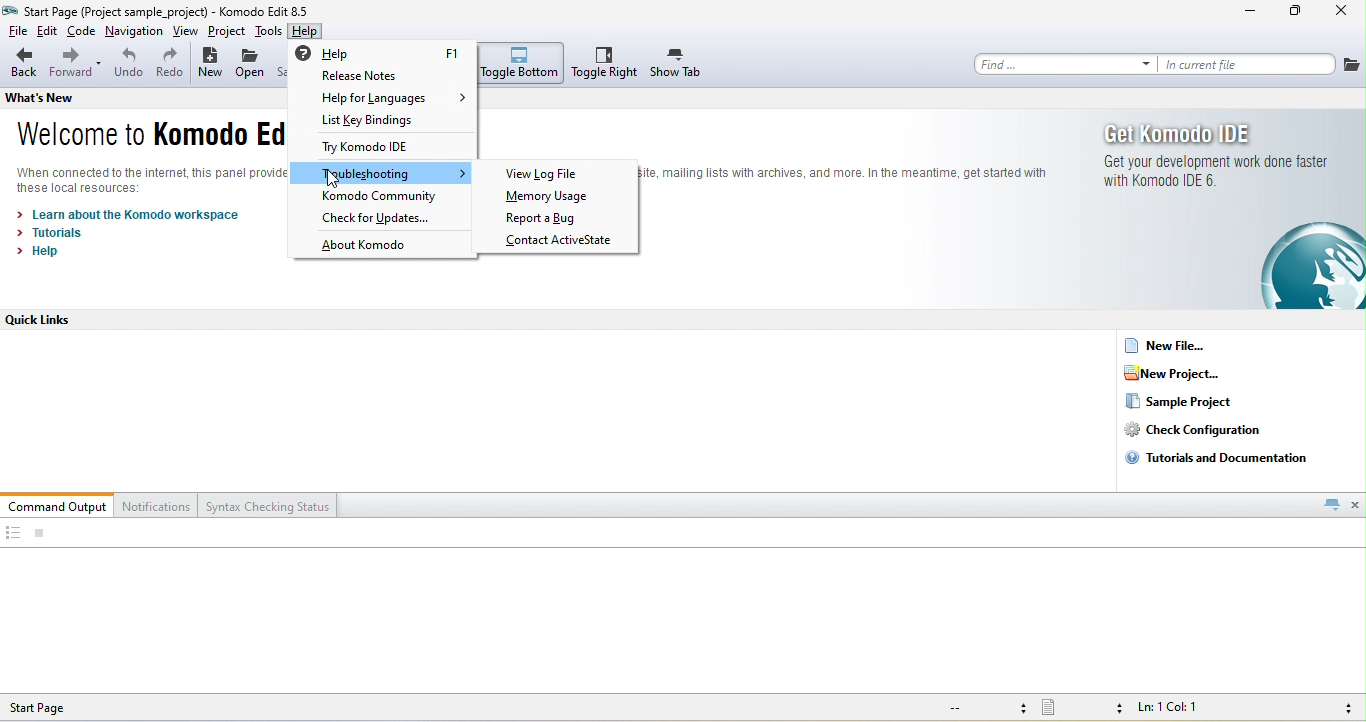  I want to click on memory usage, so click(551, 198).